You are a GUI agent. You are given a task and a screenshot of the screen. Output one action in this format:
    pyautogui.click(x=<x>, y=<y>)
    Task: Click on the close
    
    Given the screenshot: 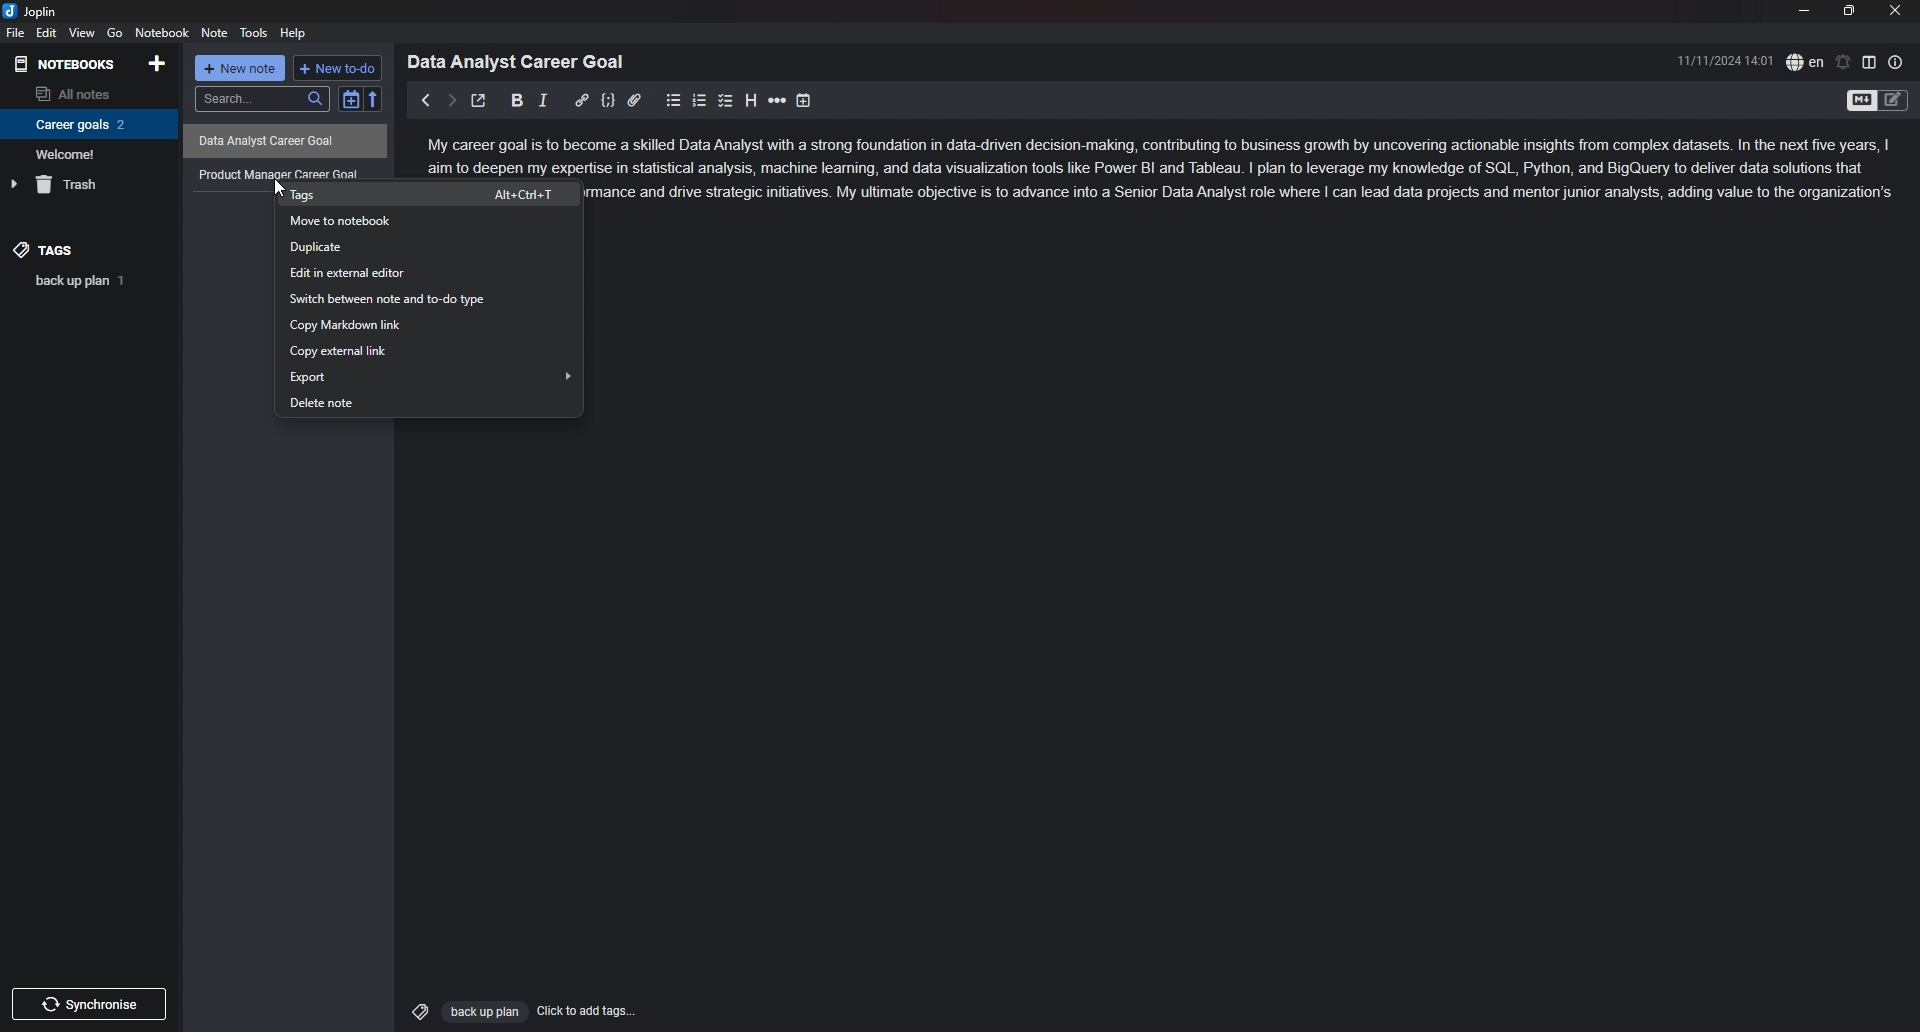 What is the action you would take?
    pyautogui.click(x=1895, y=10)
    